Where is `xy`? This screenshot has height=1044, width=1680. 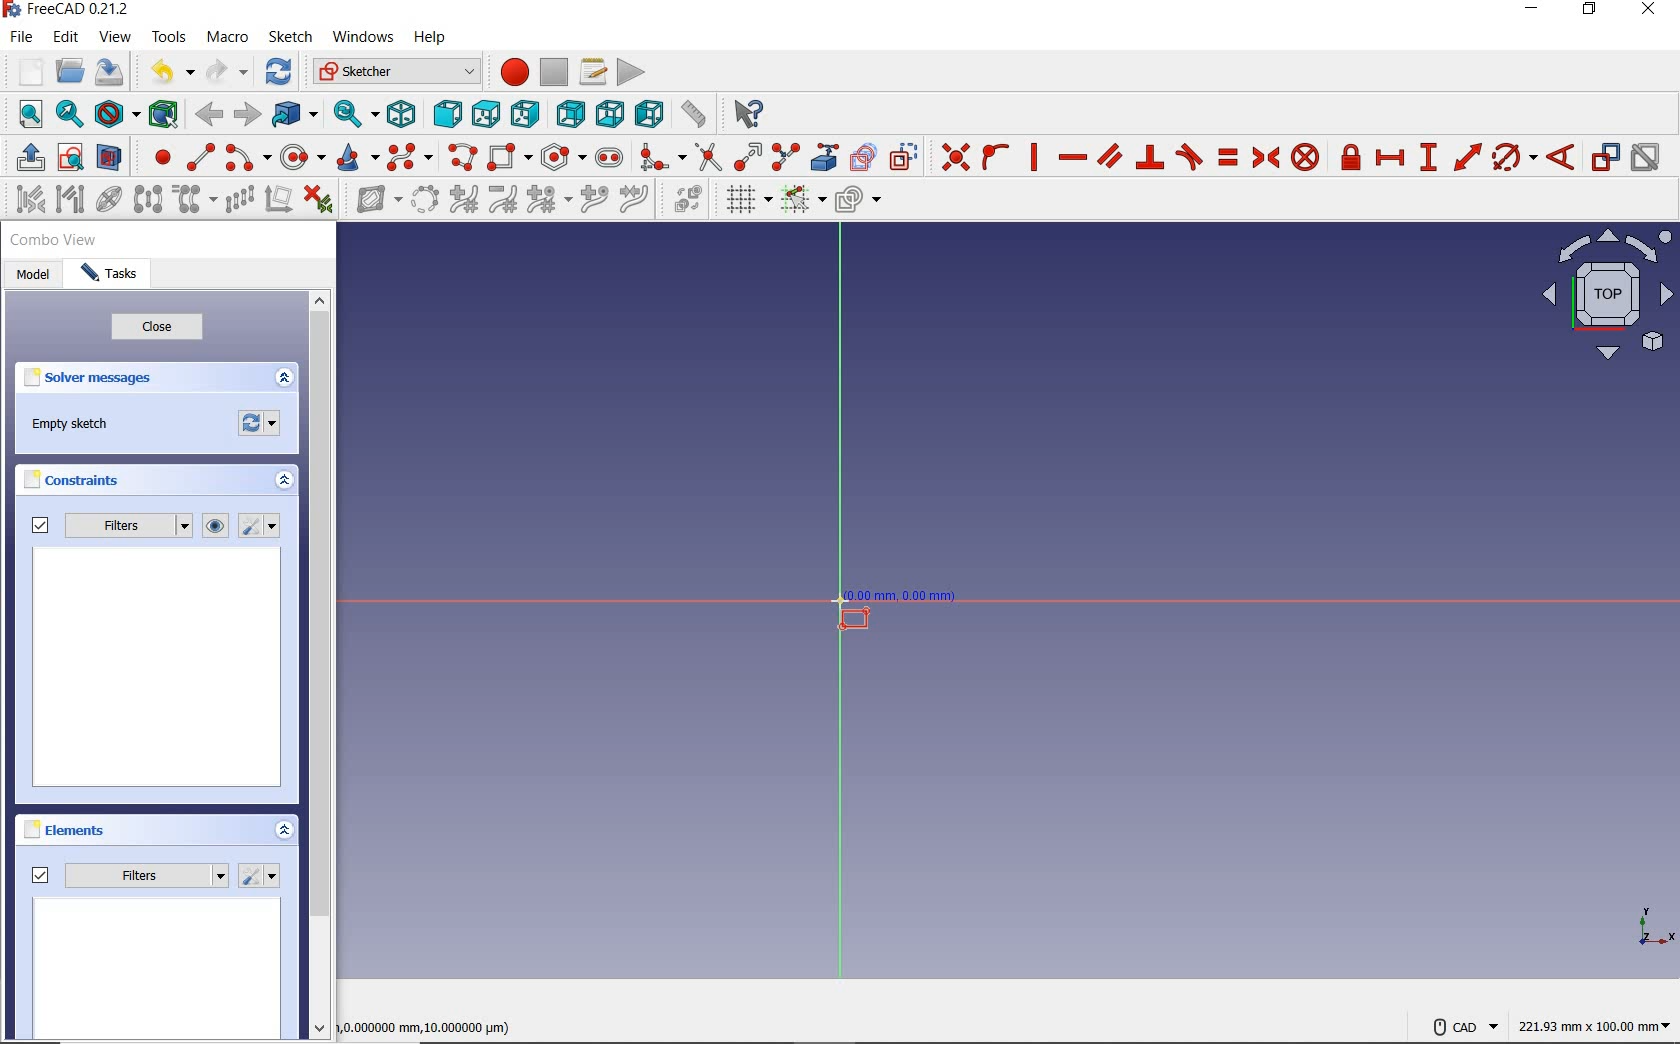
xy is located at coordinates (1643, 925).